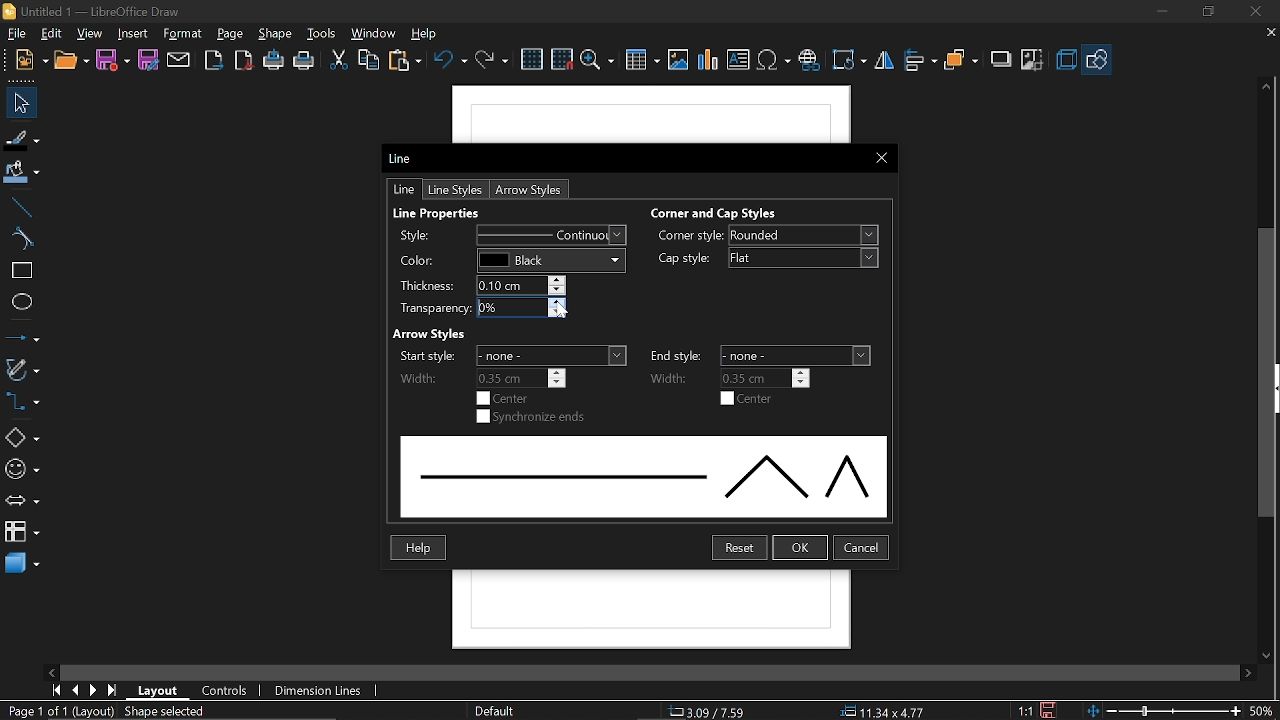 The width and height of the screenshot is (1280, 720). What do you see at coordinates (1267, 652) in the screenshot?
I see `Move down` at bounding box center [1267, 652].